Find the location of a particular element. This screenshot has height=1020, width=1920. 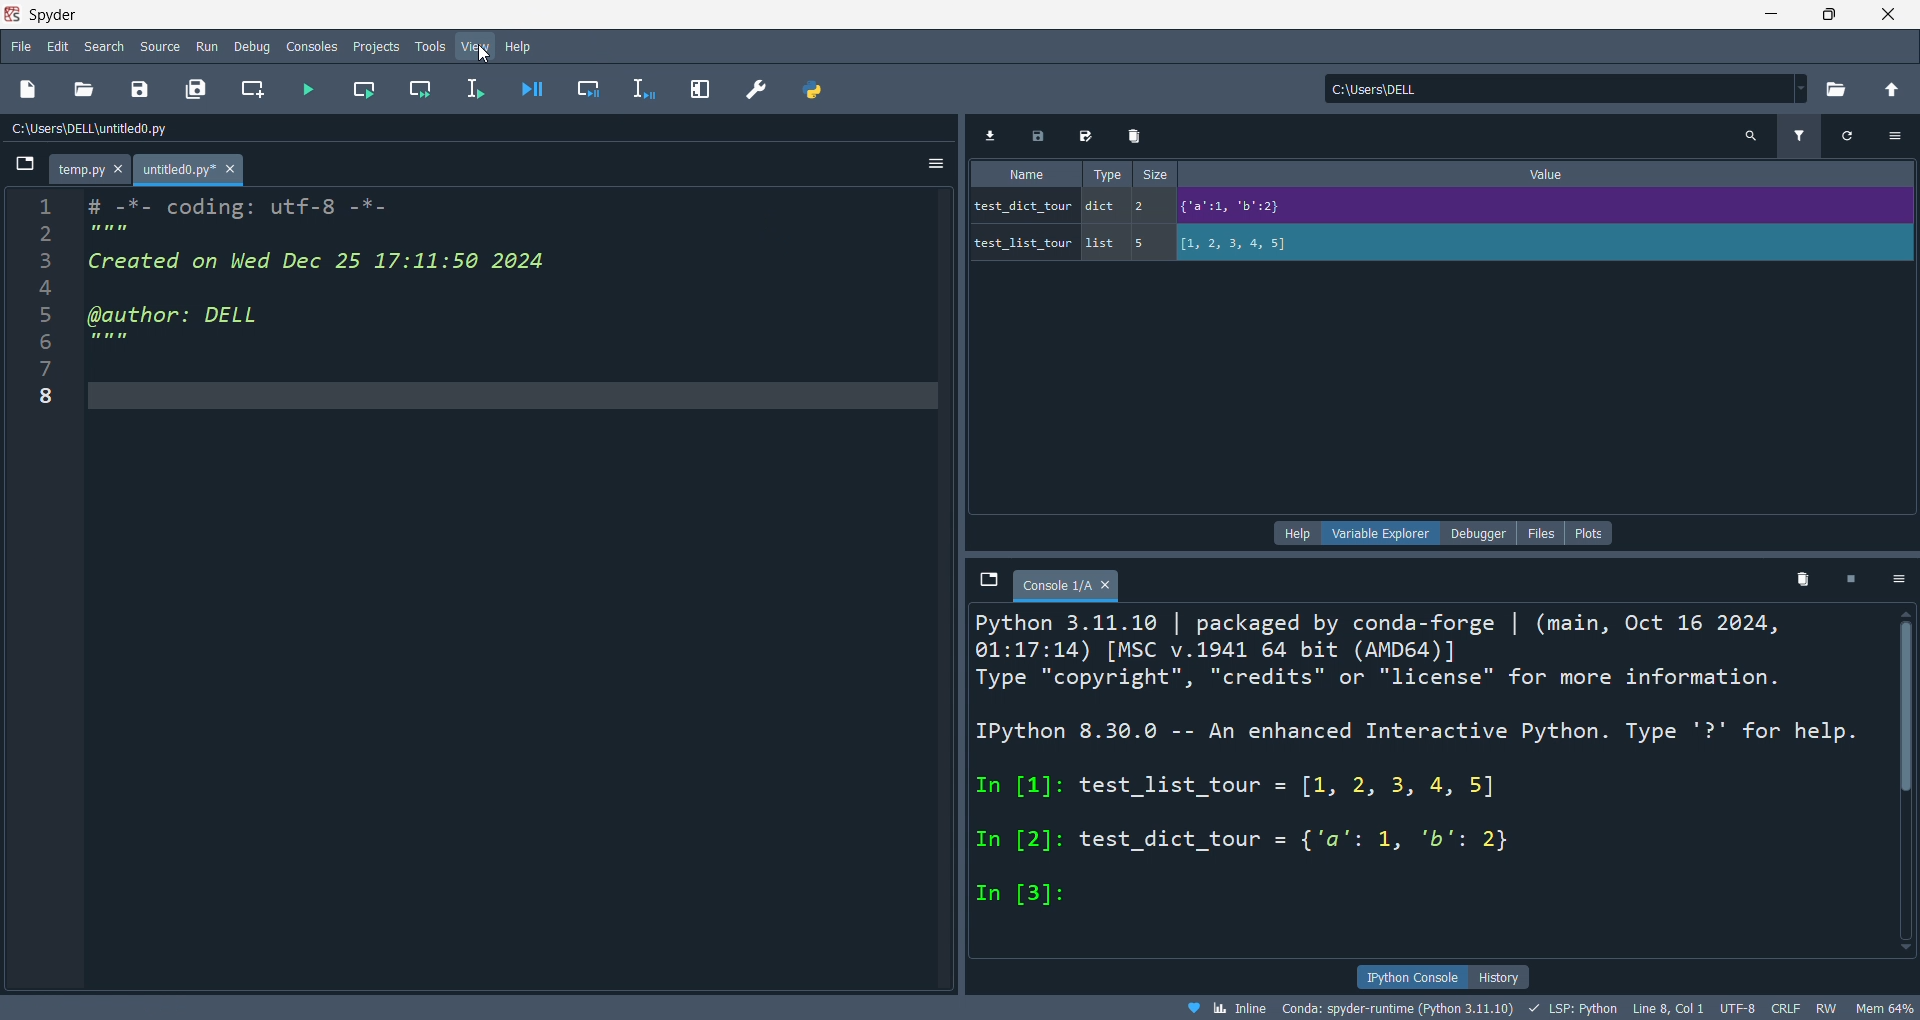

preference is located at coordinates (756, 89).